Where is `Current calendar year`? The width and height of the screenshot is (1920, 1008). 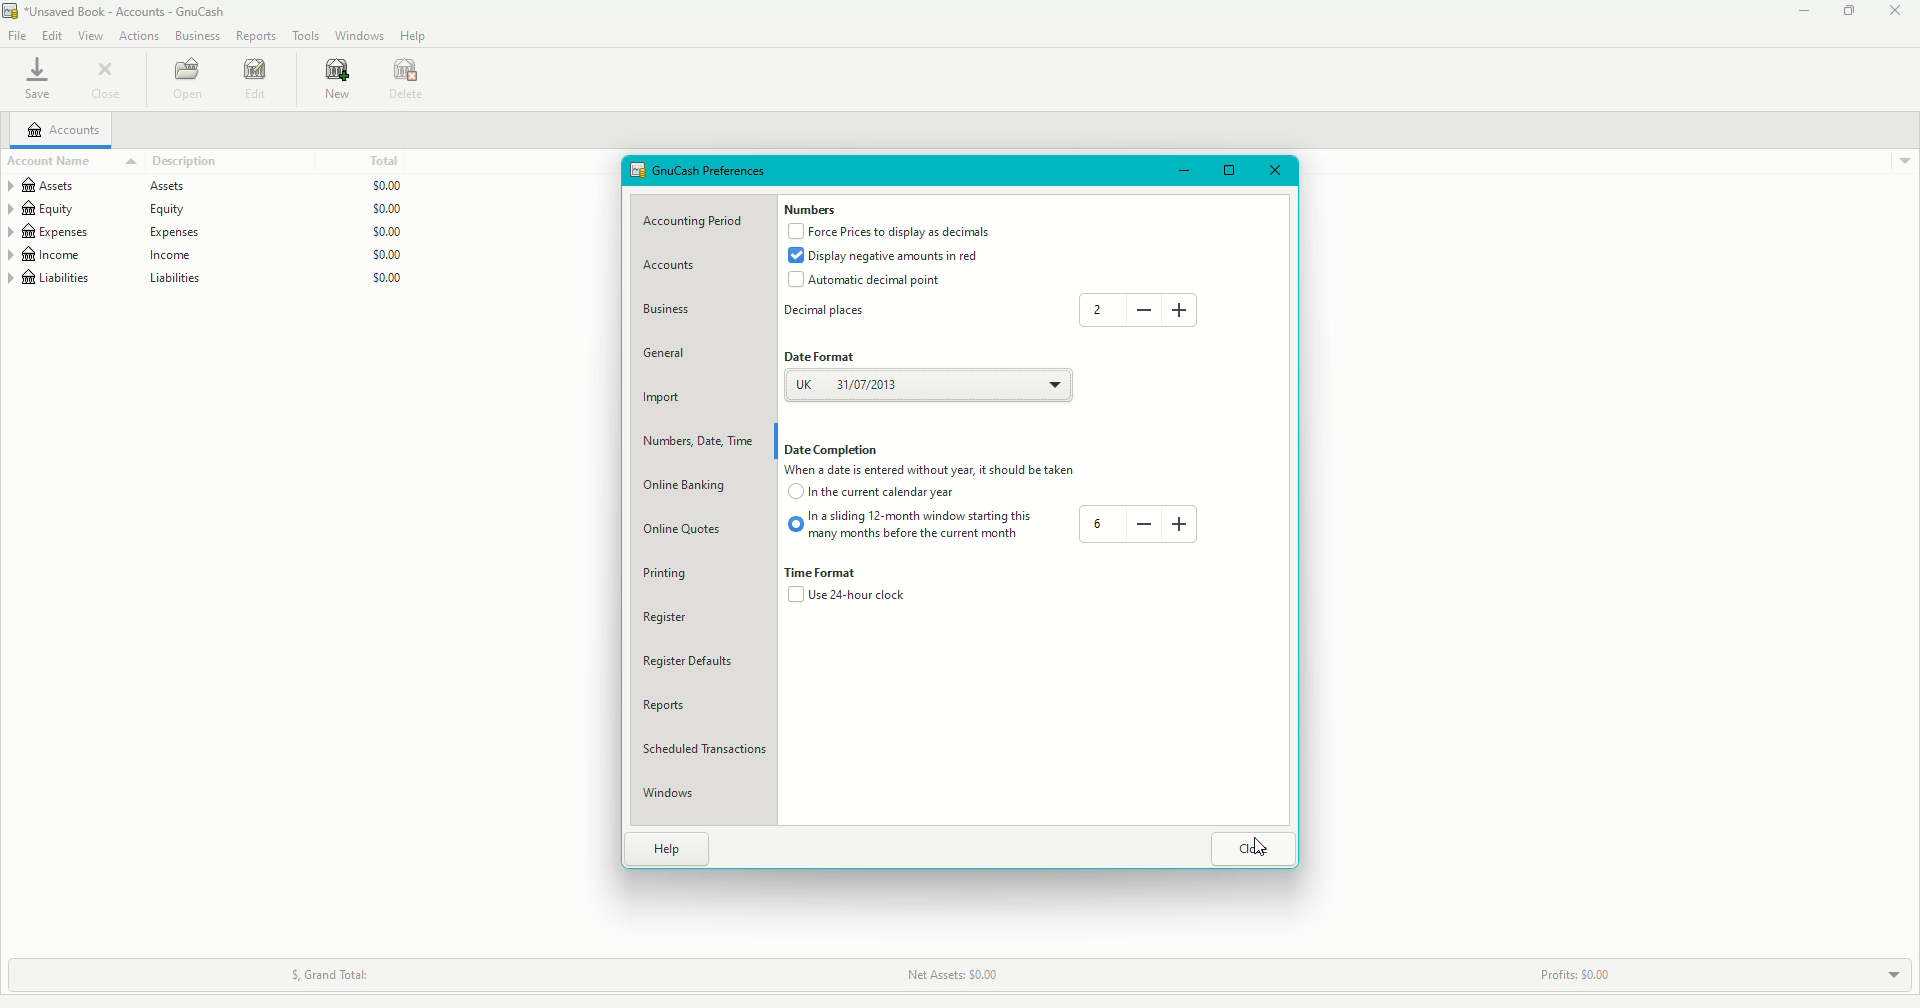 Current calendar year is located at coordinates (876, 496).